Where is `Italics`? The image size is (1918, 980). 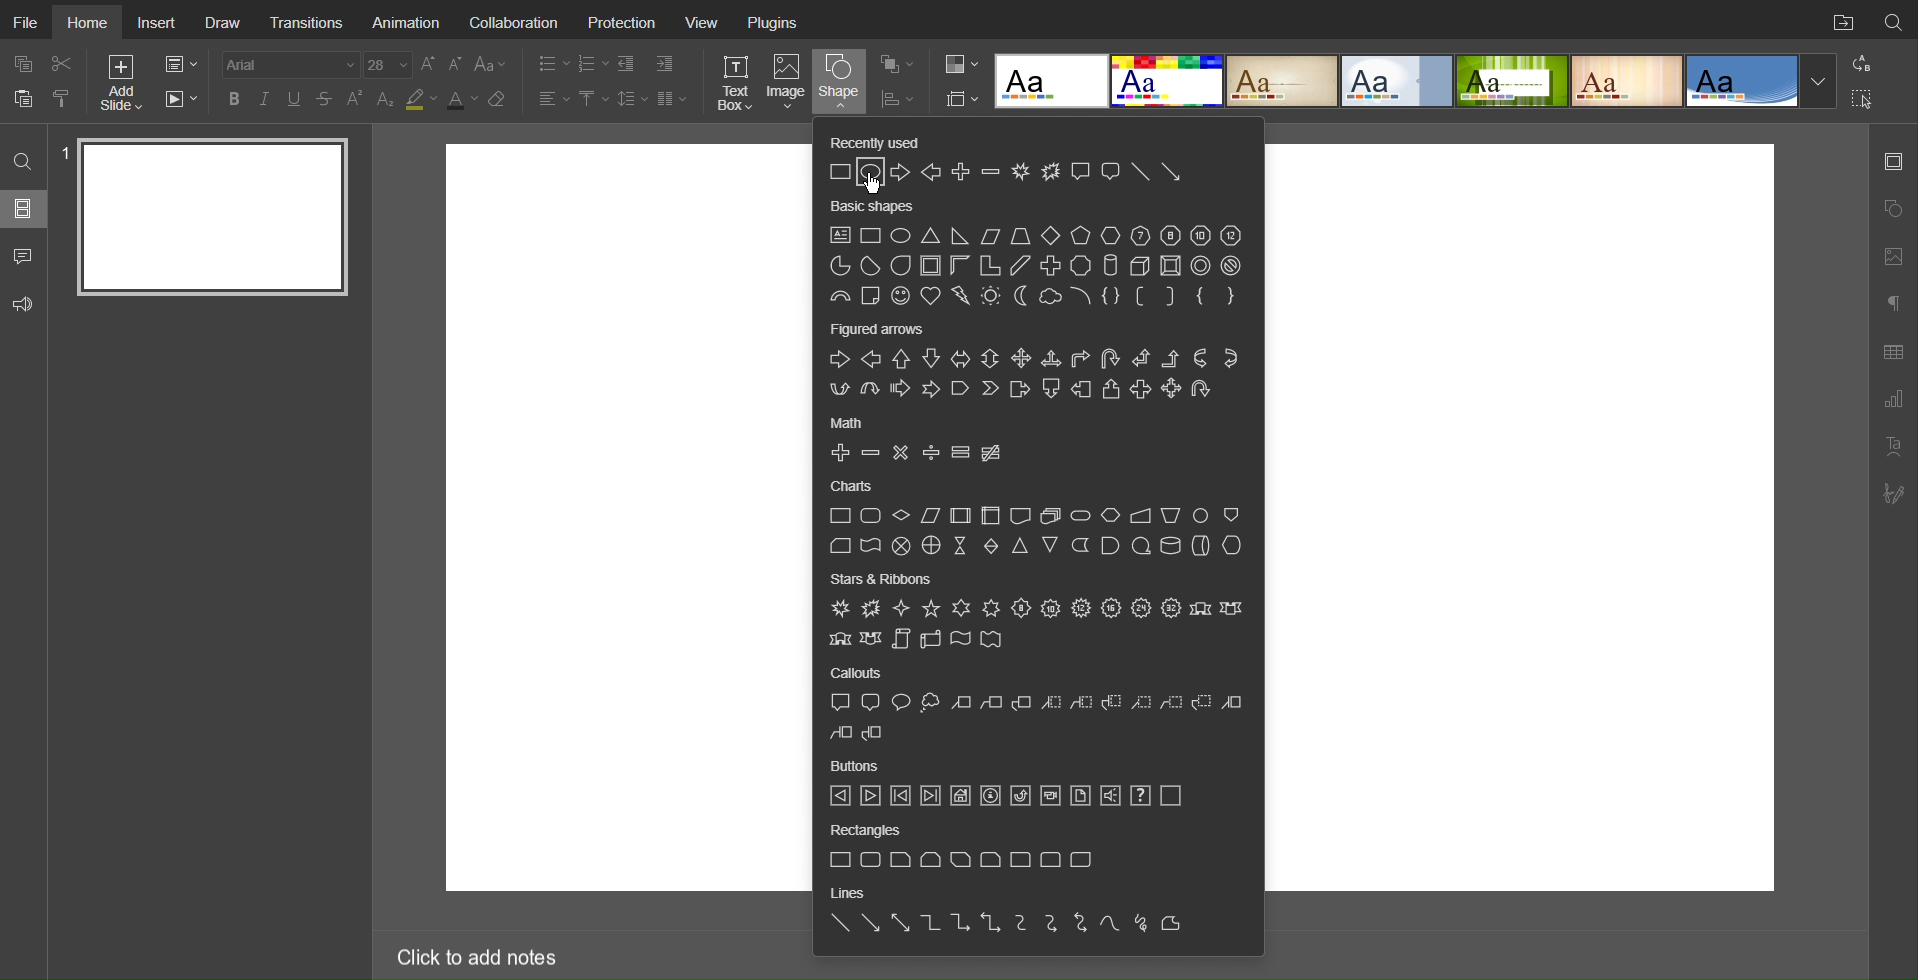
Italics is located at coordinates (265, 99).